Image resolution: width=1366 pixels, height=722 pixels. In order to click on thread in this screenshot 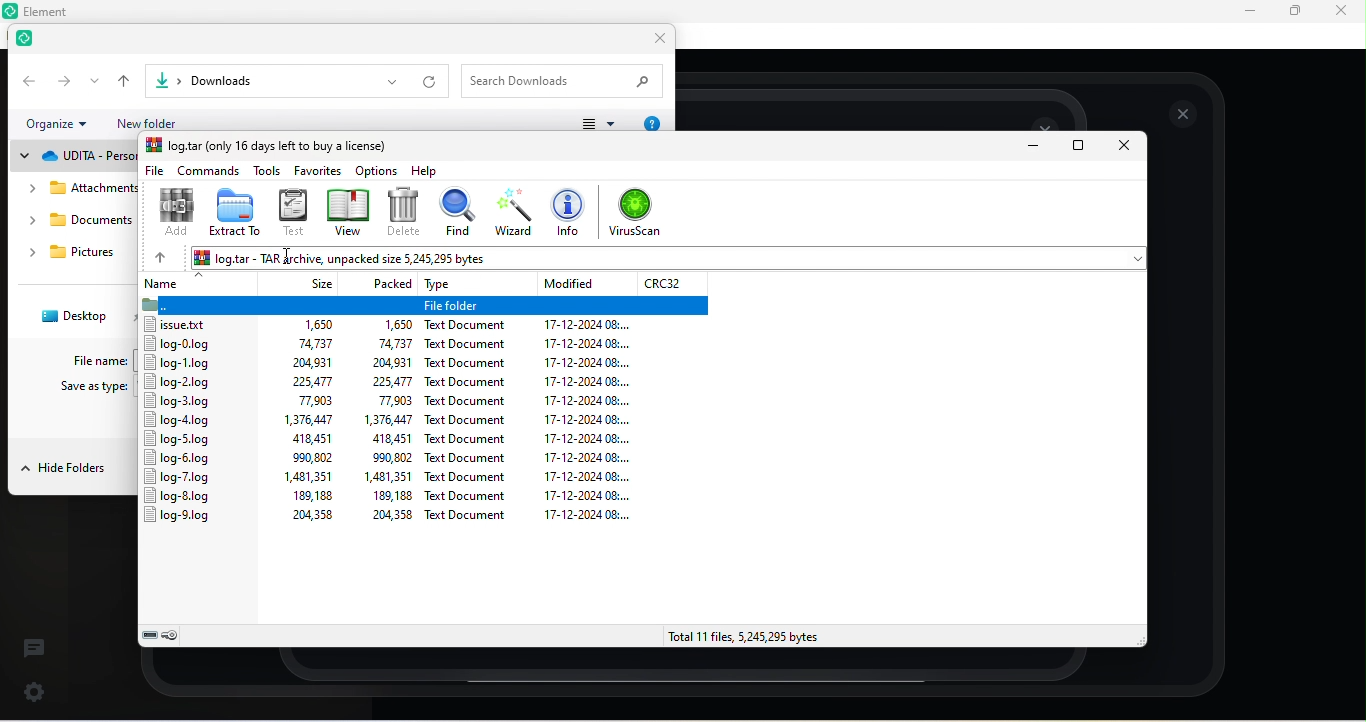, I will do `click(34, 647)`.